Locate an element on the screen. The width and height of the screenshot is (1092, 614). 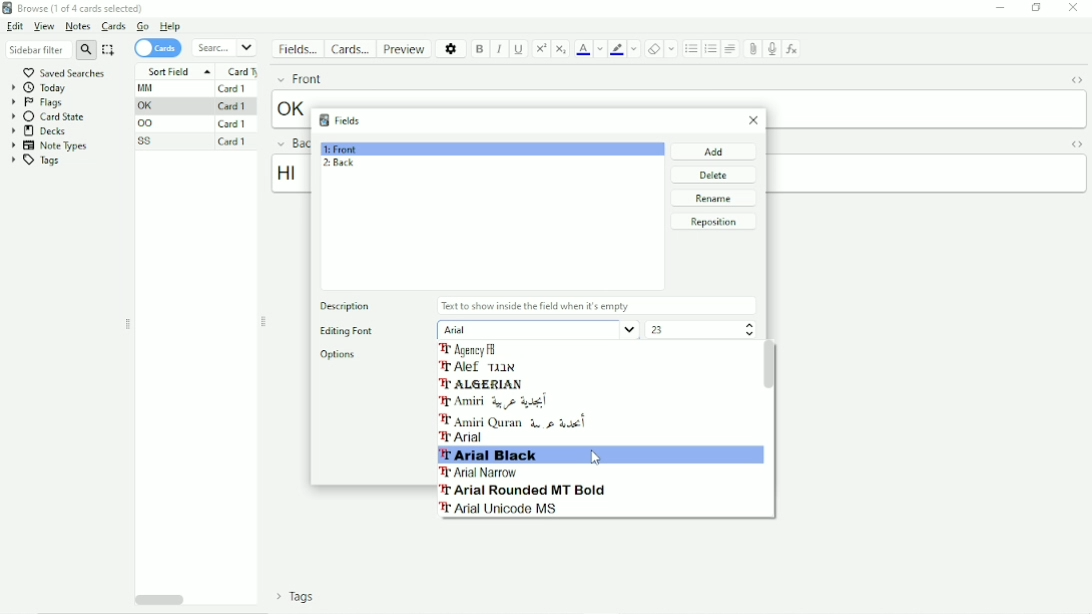
Increment is located at coordinates (750, 324).